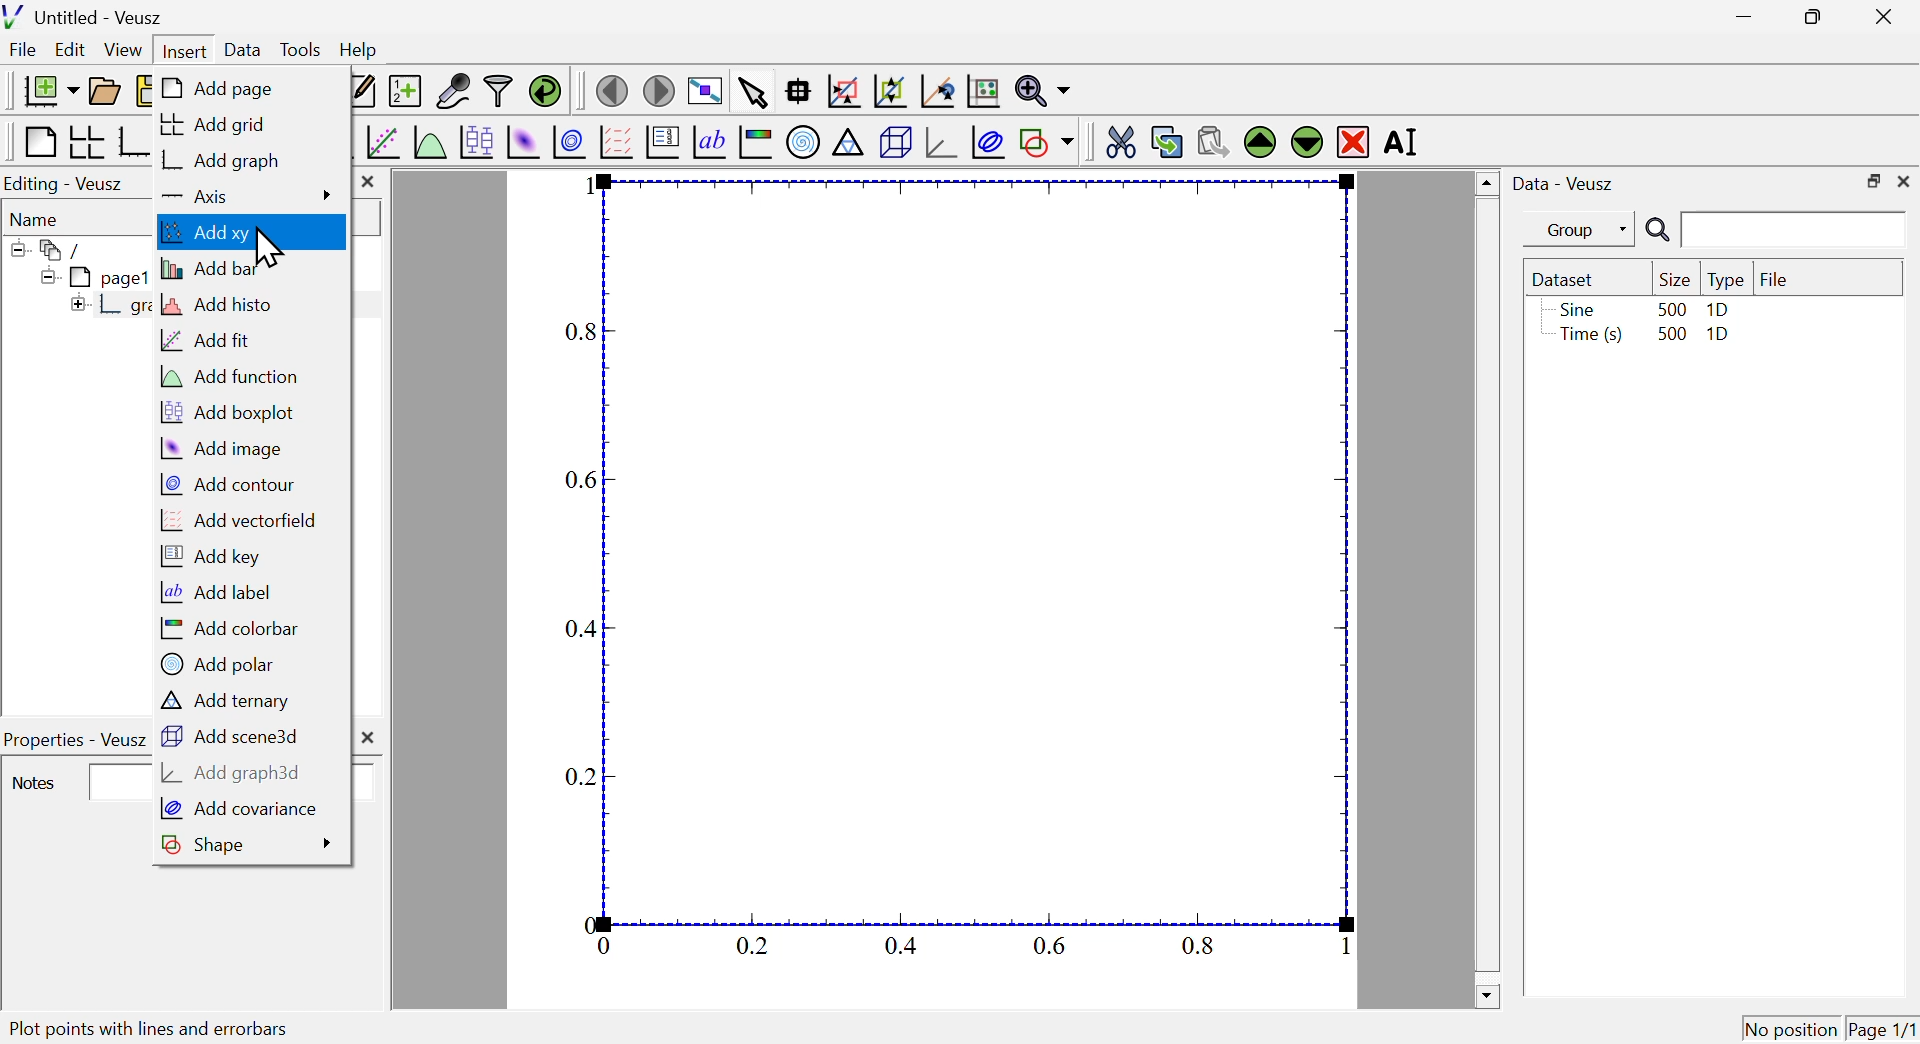  I want to click on copy the selected widget, so click(1167, 140).